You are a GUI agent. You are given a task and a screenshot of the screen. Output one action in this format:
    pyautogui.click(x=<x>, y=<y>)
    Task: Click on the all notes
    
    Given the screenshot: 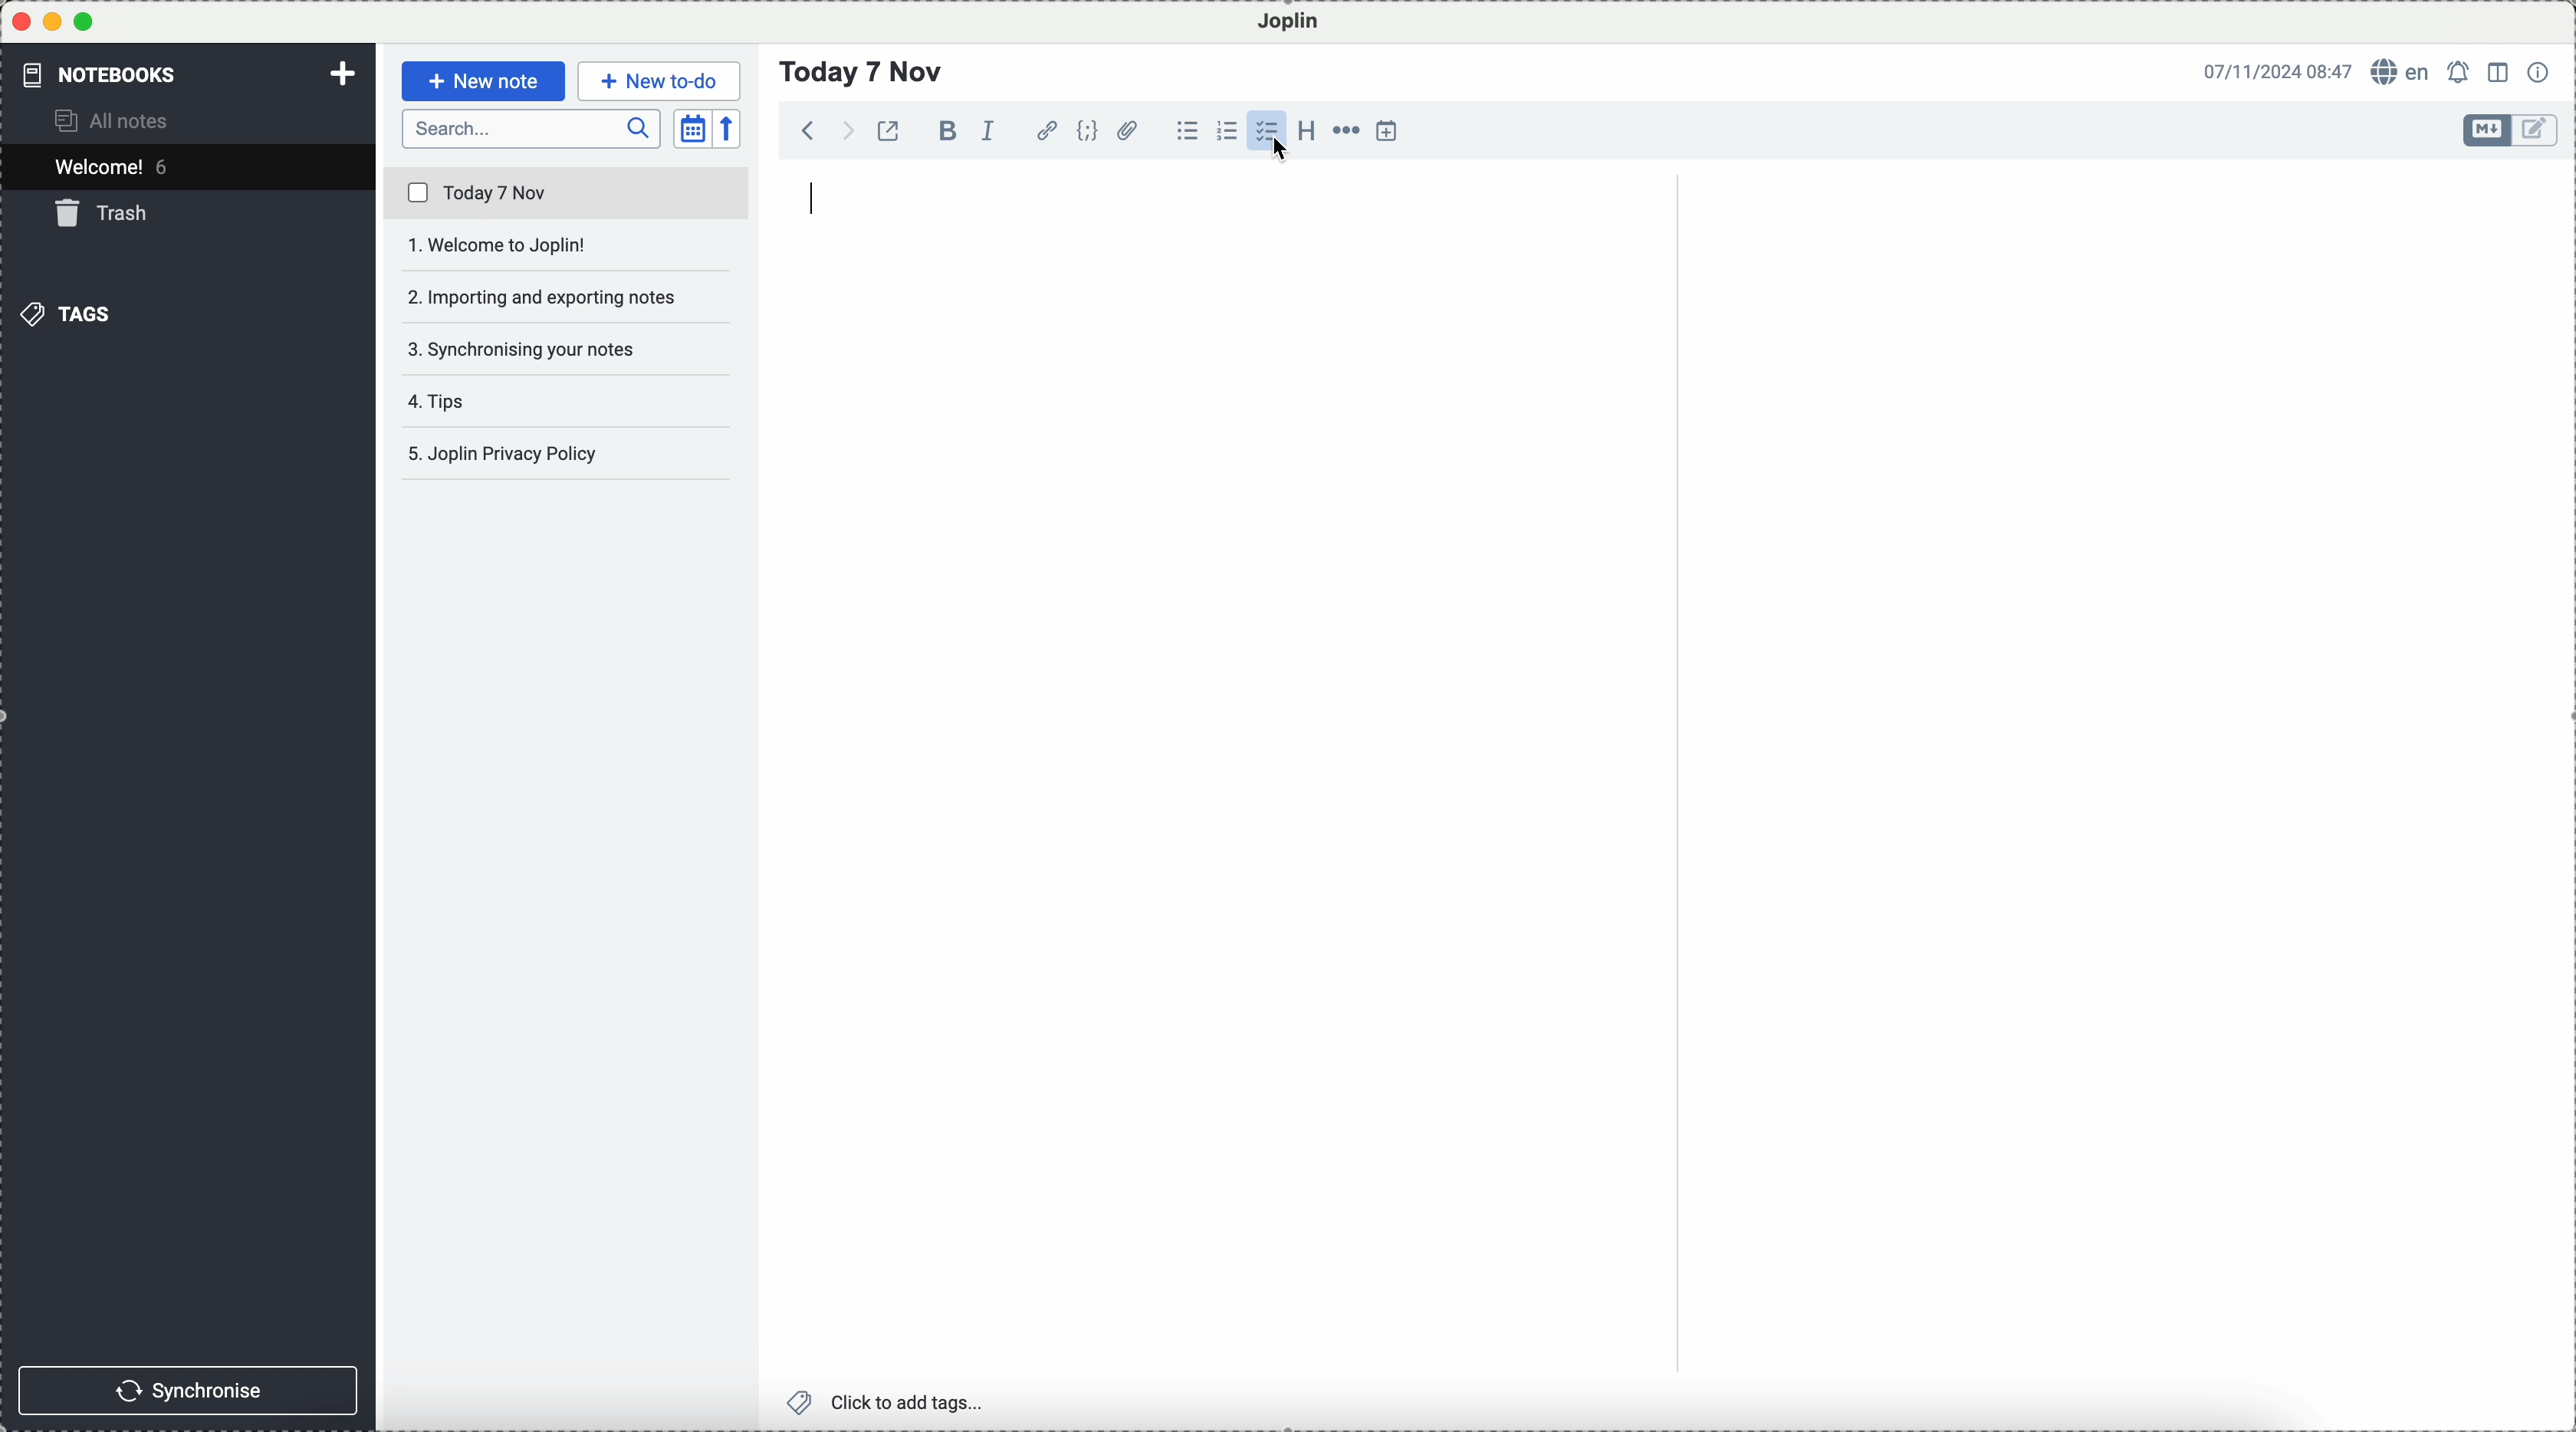 What is the action you would take?
    pyautogui.click(x=115, y=119)
    